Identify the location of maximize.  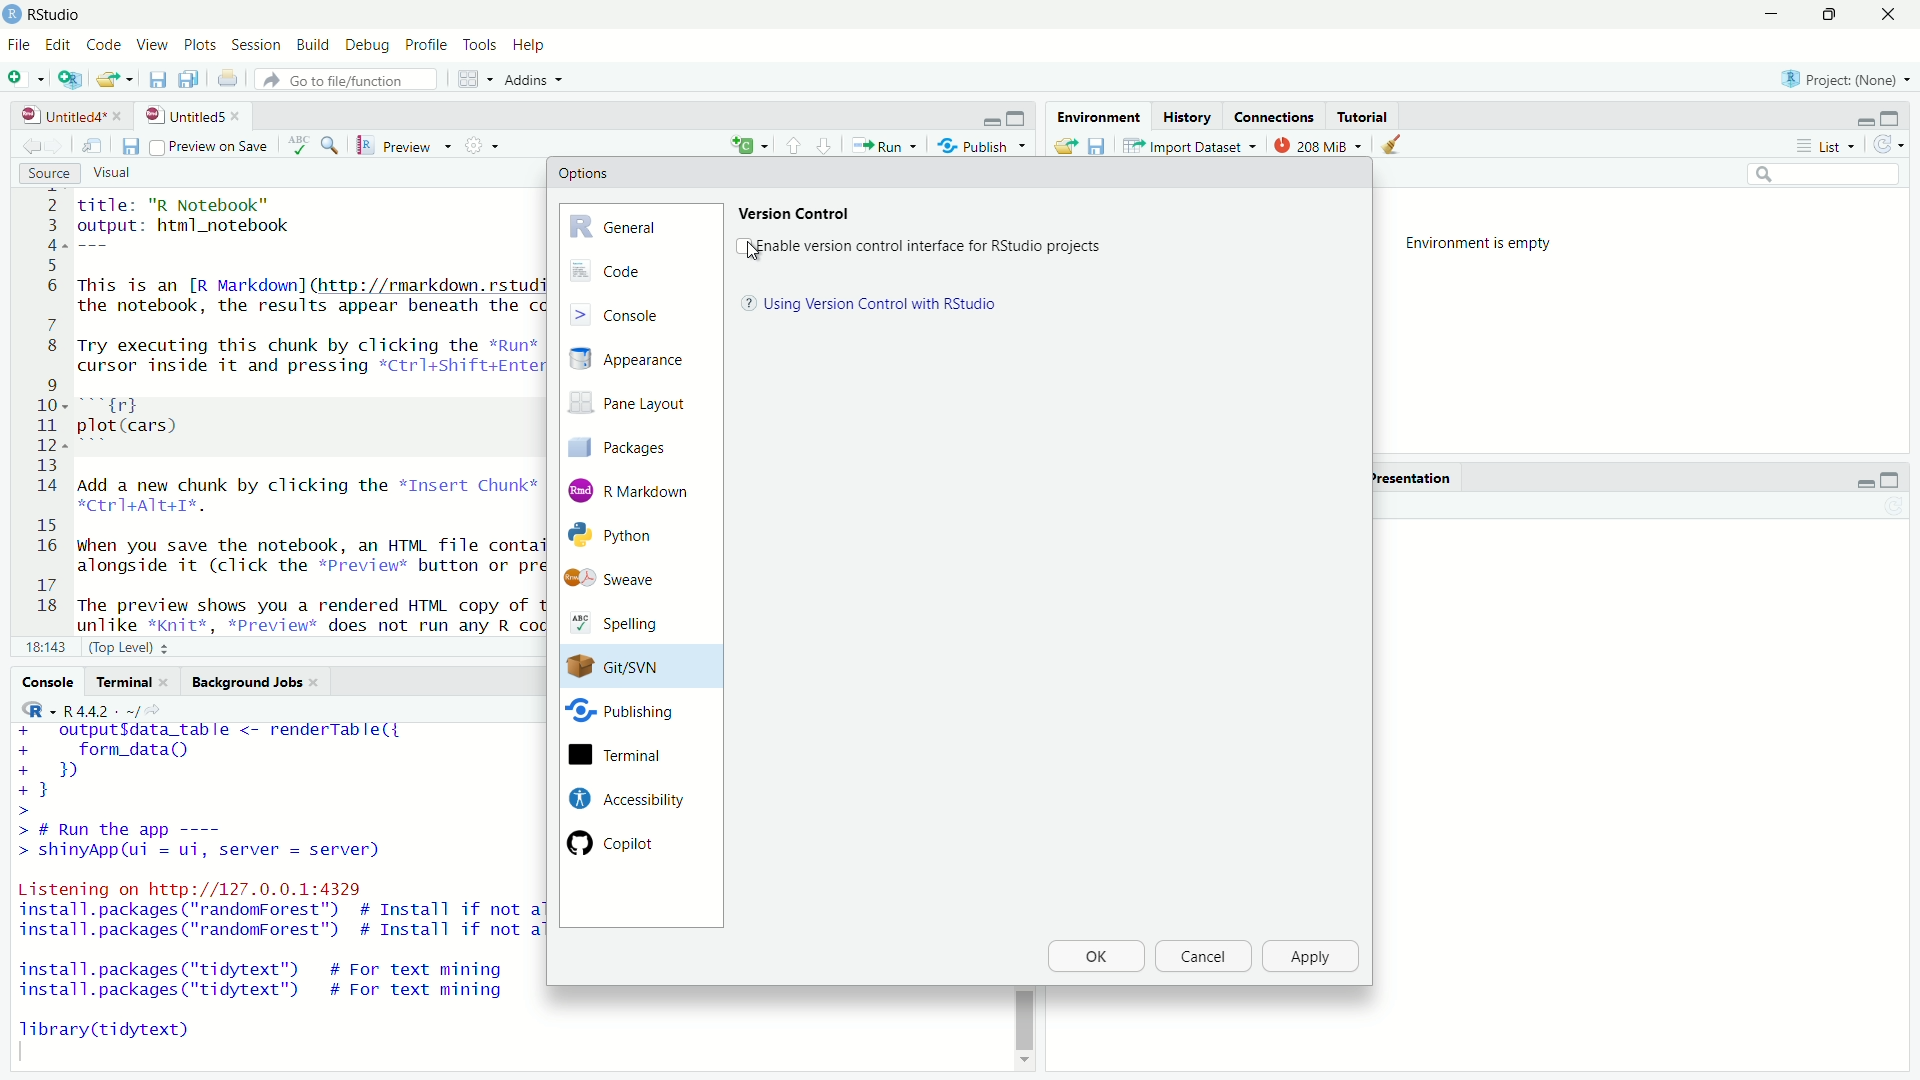
(1890, 481).